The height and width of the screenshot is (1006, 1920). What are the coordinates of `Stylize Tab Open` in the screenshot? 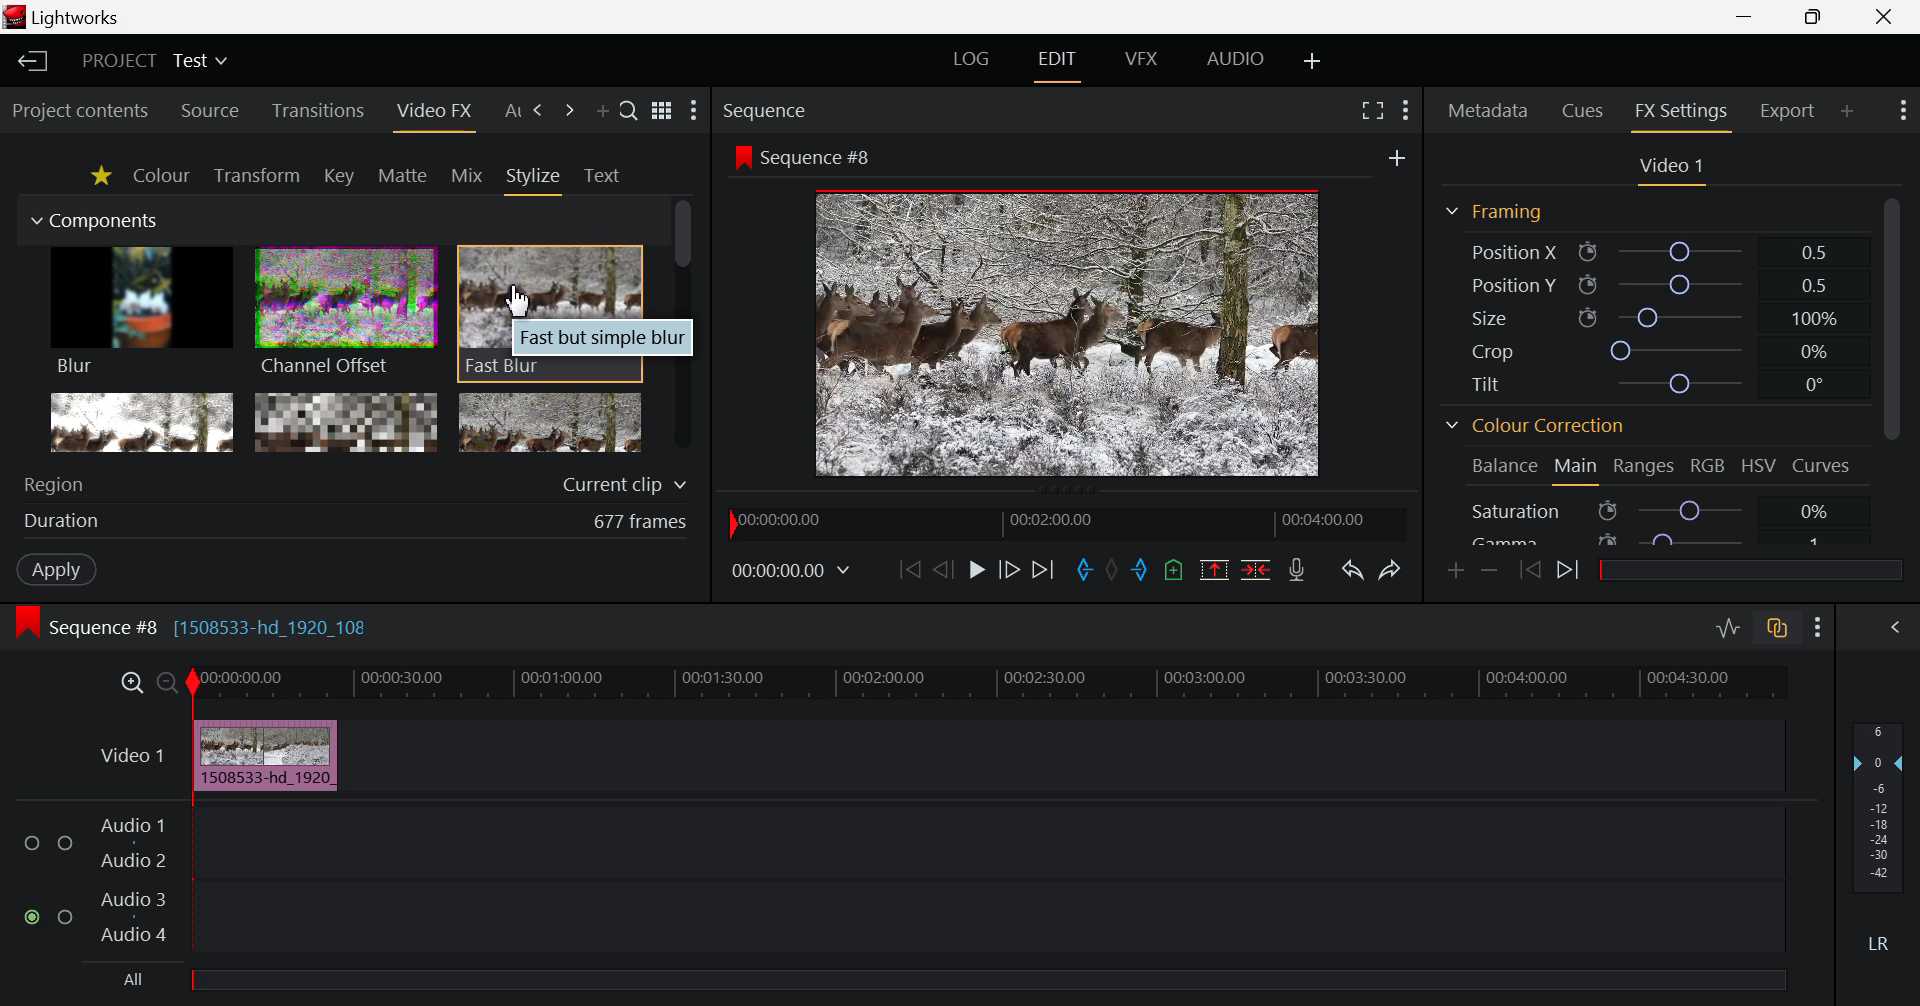 It's located at (533, 177).